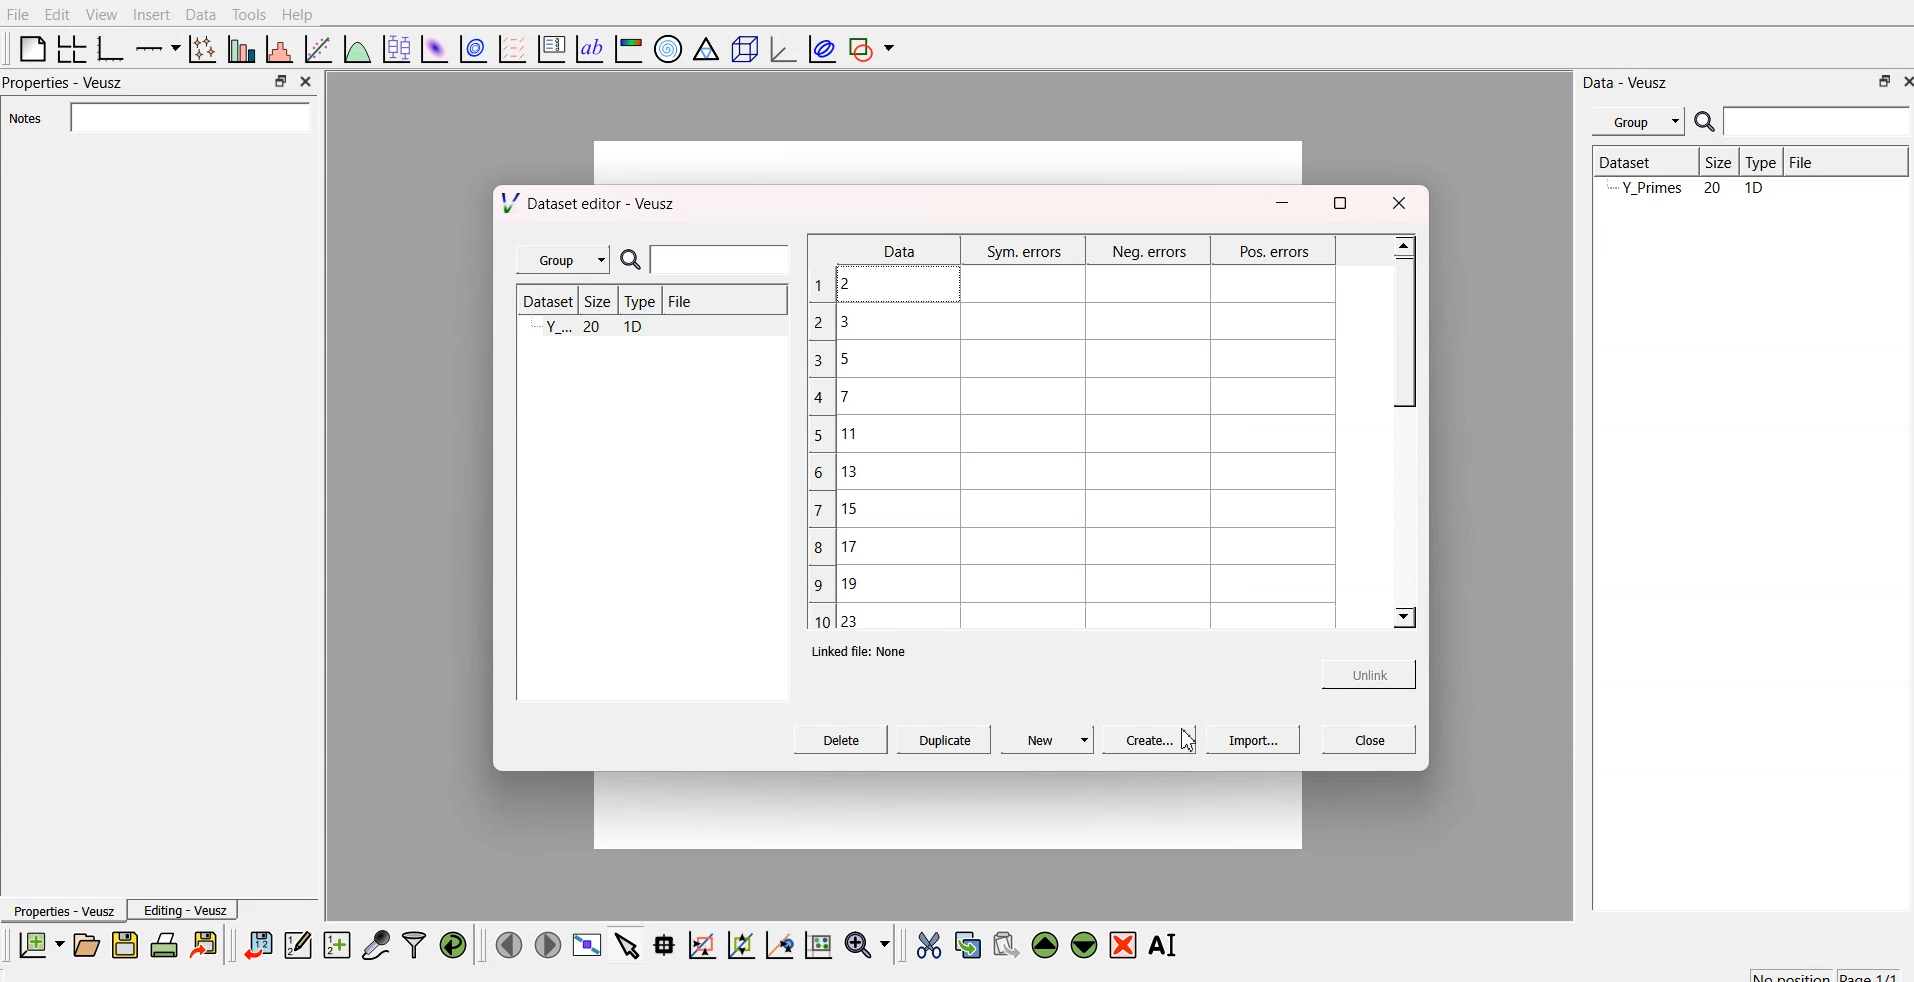 The width and height of the screenshot is (1914, 982). I want to click on save a document, so click(125, 946).